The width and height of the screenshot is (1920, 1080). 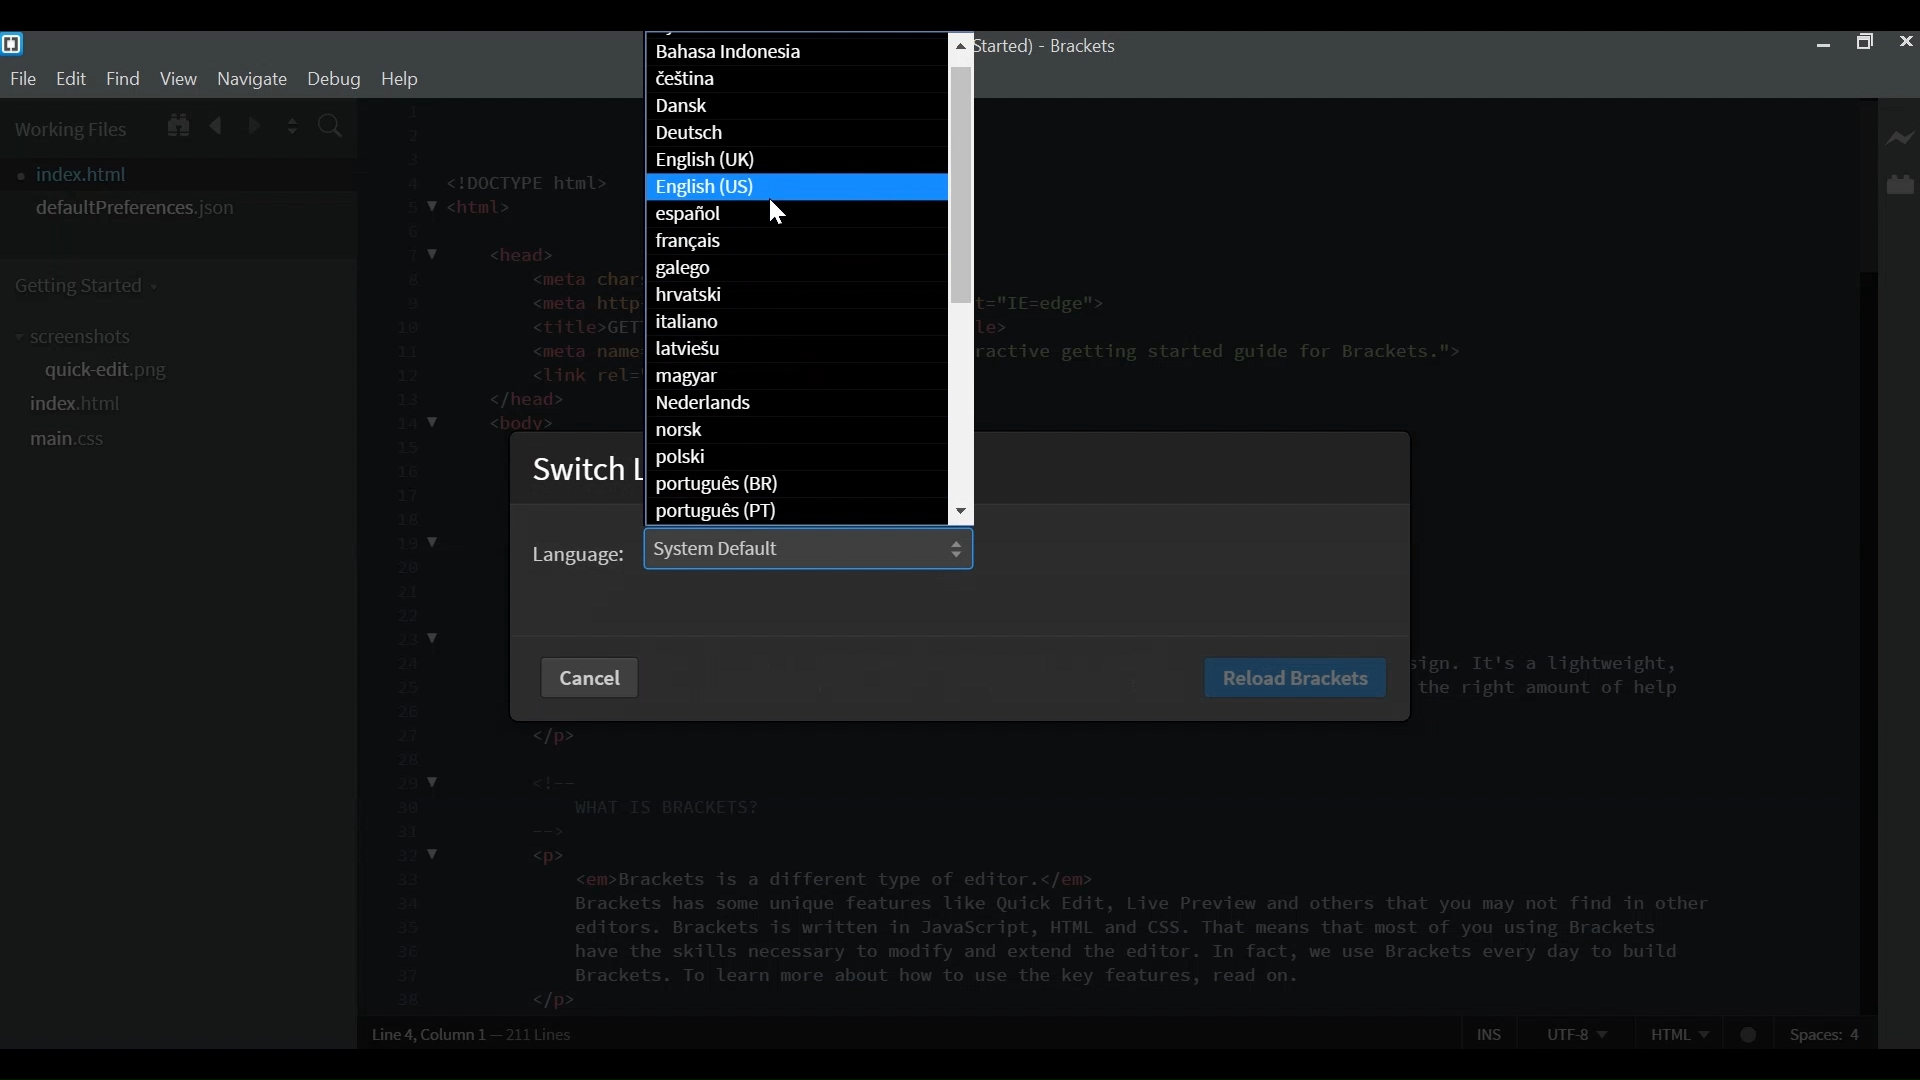 What do you see at coordinates (69, 440) in the screenshot?
I see `main.css` at bounding box center [69, 440].